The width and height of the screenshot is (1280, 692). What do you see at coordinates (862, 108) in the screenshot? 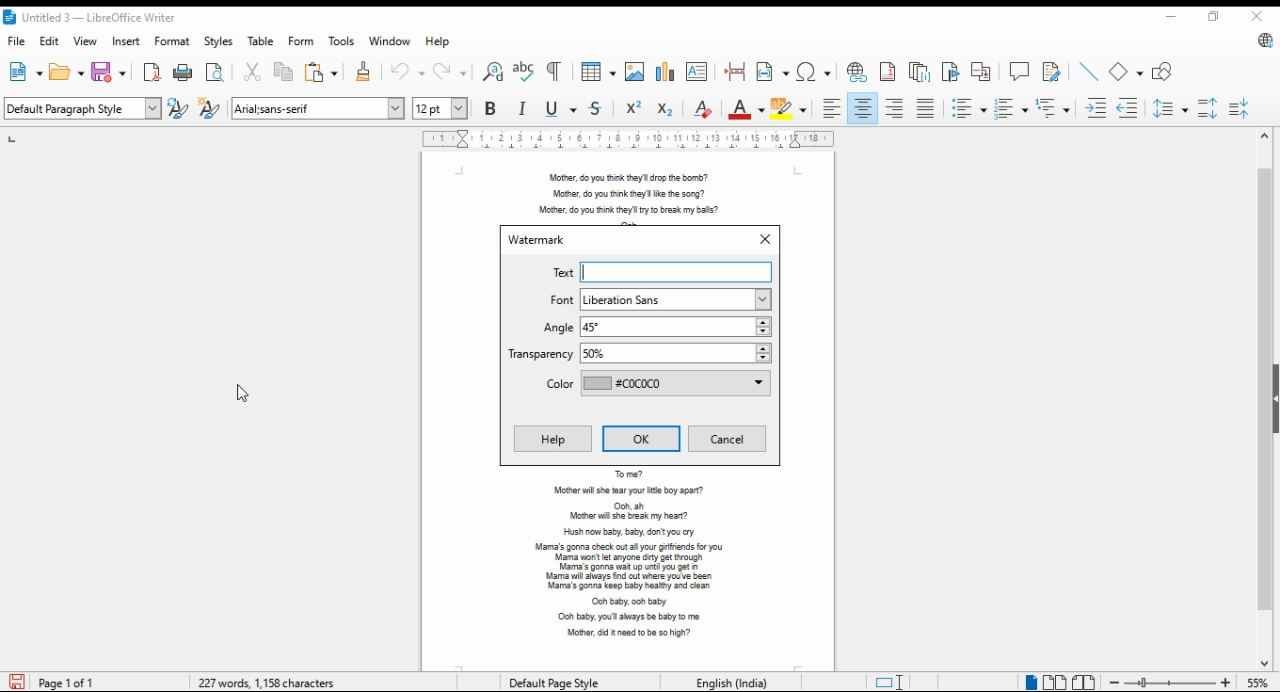
I see `align center` at bounding box center [862, 108].